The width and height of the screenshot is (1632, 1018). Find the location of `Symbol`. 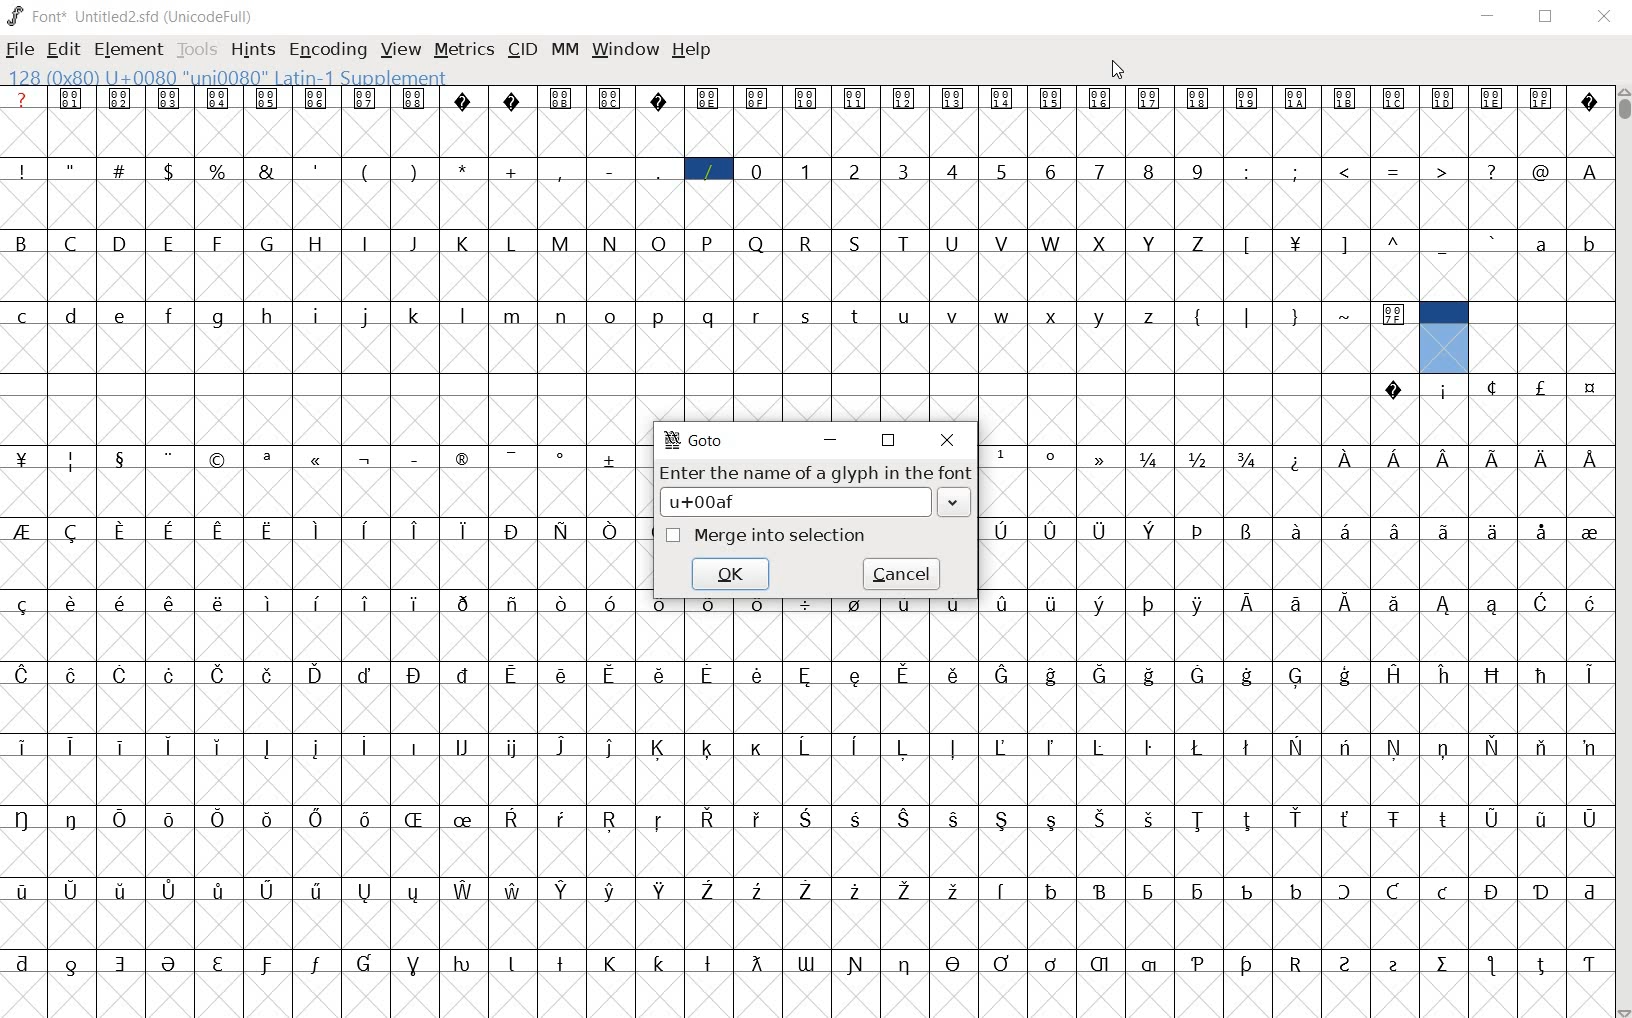

Symbol is located at coordinates (222, 819).